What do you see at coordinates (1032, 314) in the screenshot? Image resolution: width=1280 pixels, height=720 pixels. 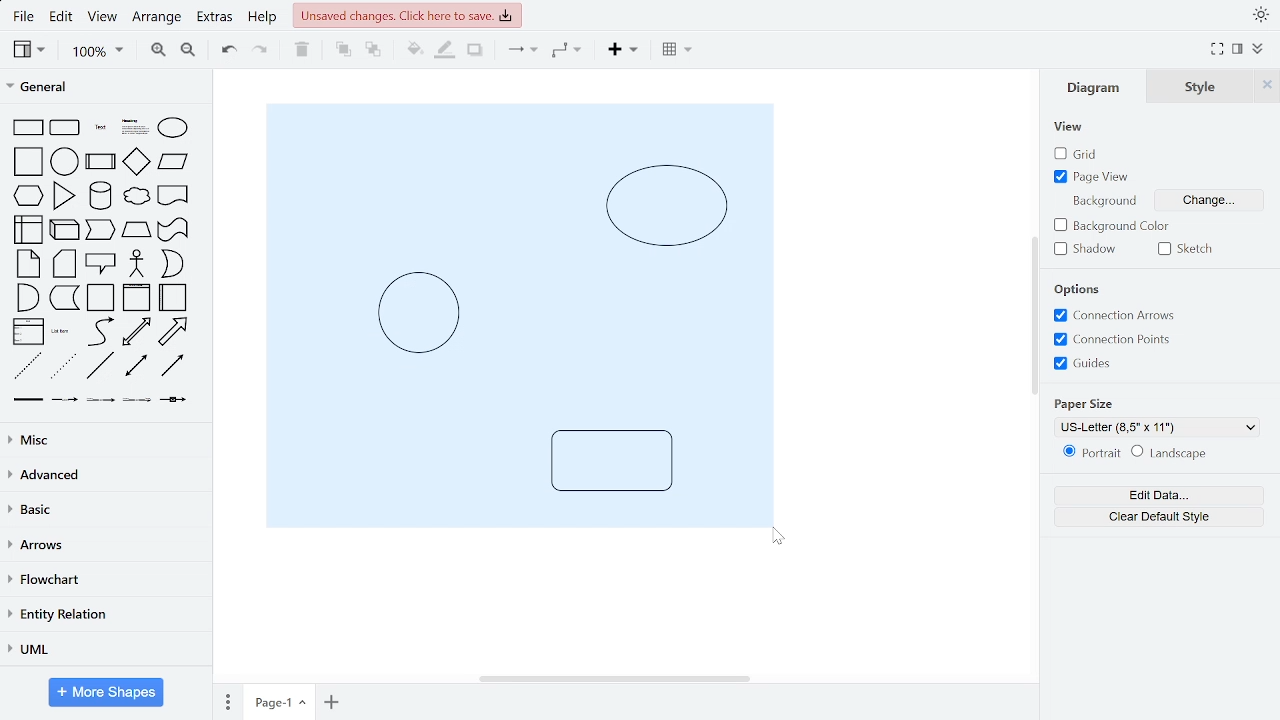 I see `vertical scrollbar` at bounding box center [1032, 314].